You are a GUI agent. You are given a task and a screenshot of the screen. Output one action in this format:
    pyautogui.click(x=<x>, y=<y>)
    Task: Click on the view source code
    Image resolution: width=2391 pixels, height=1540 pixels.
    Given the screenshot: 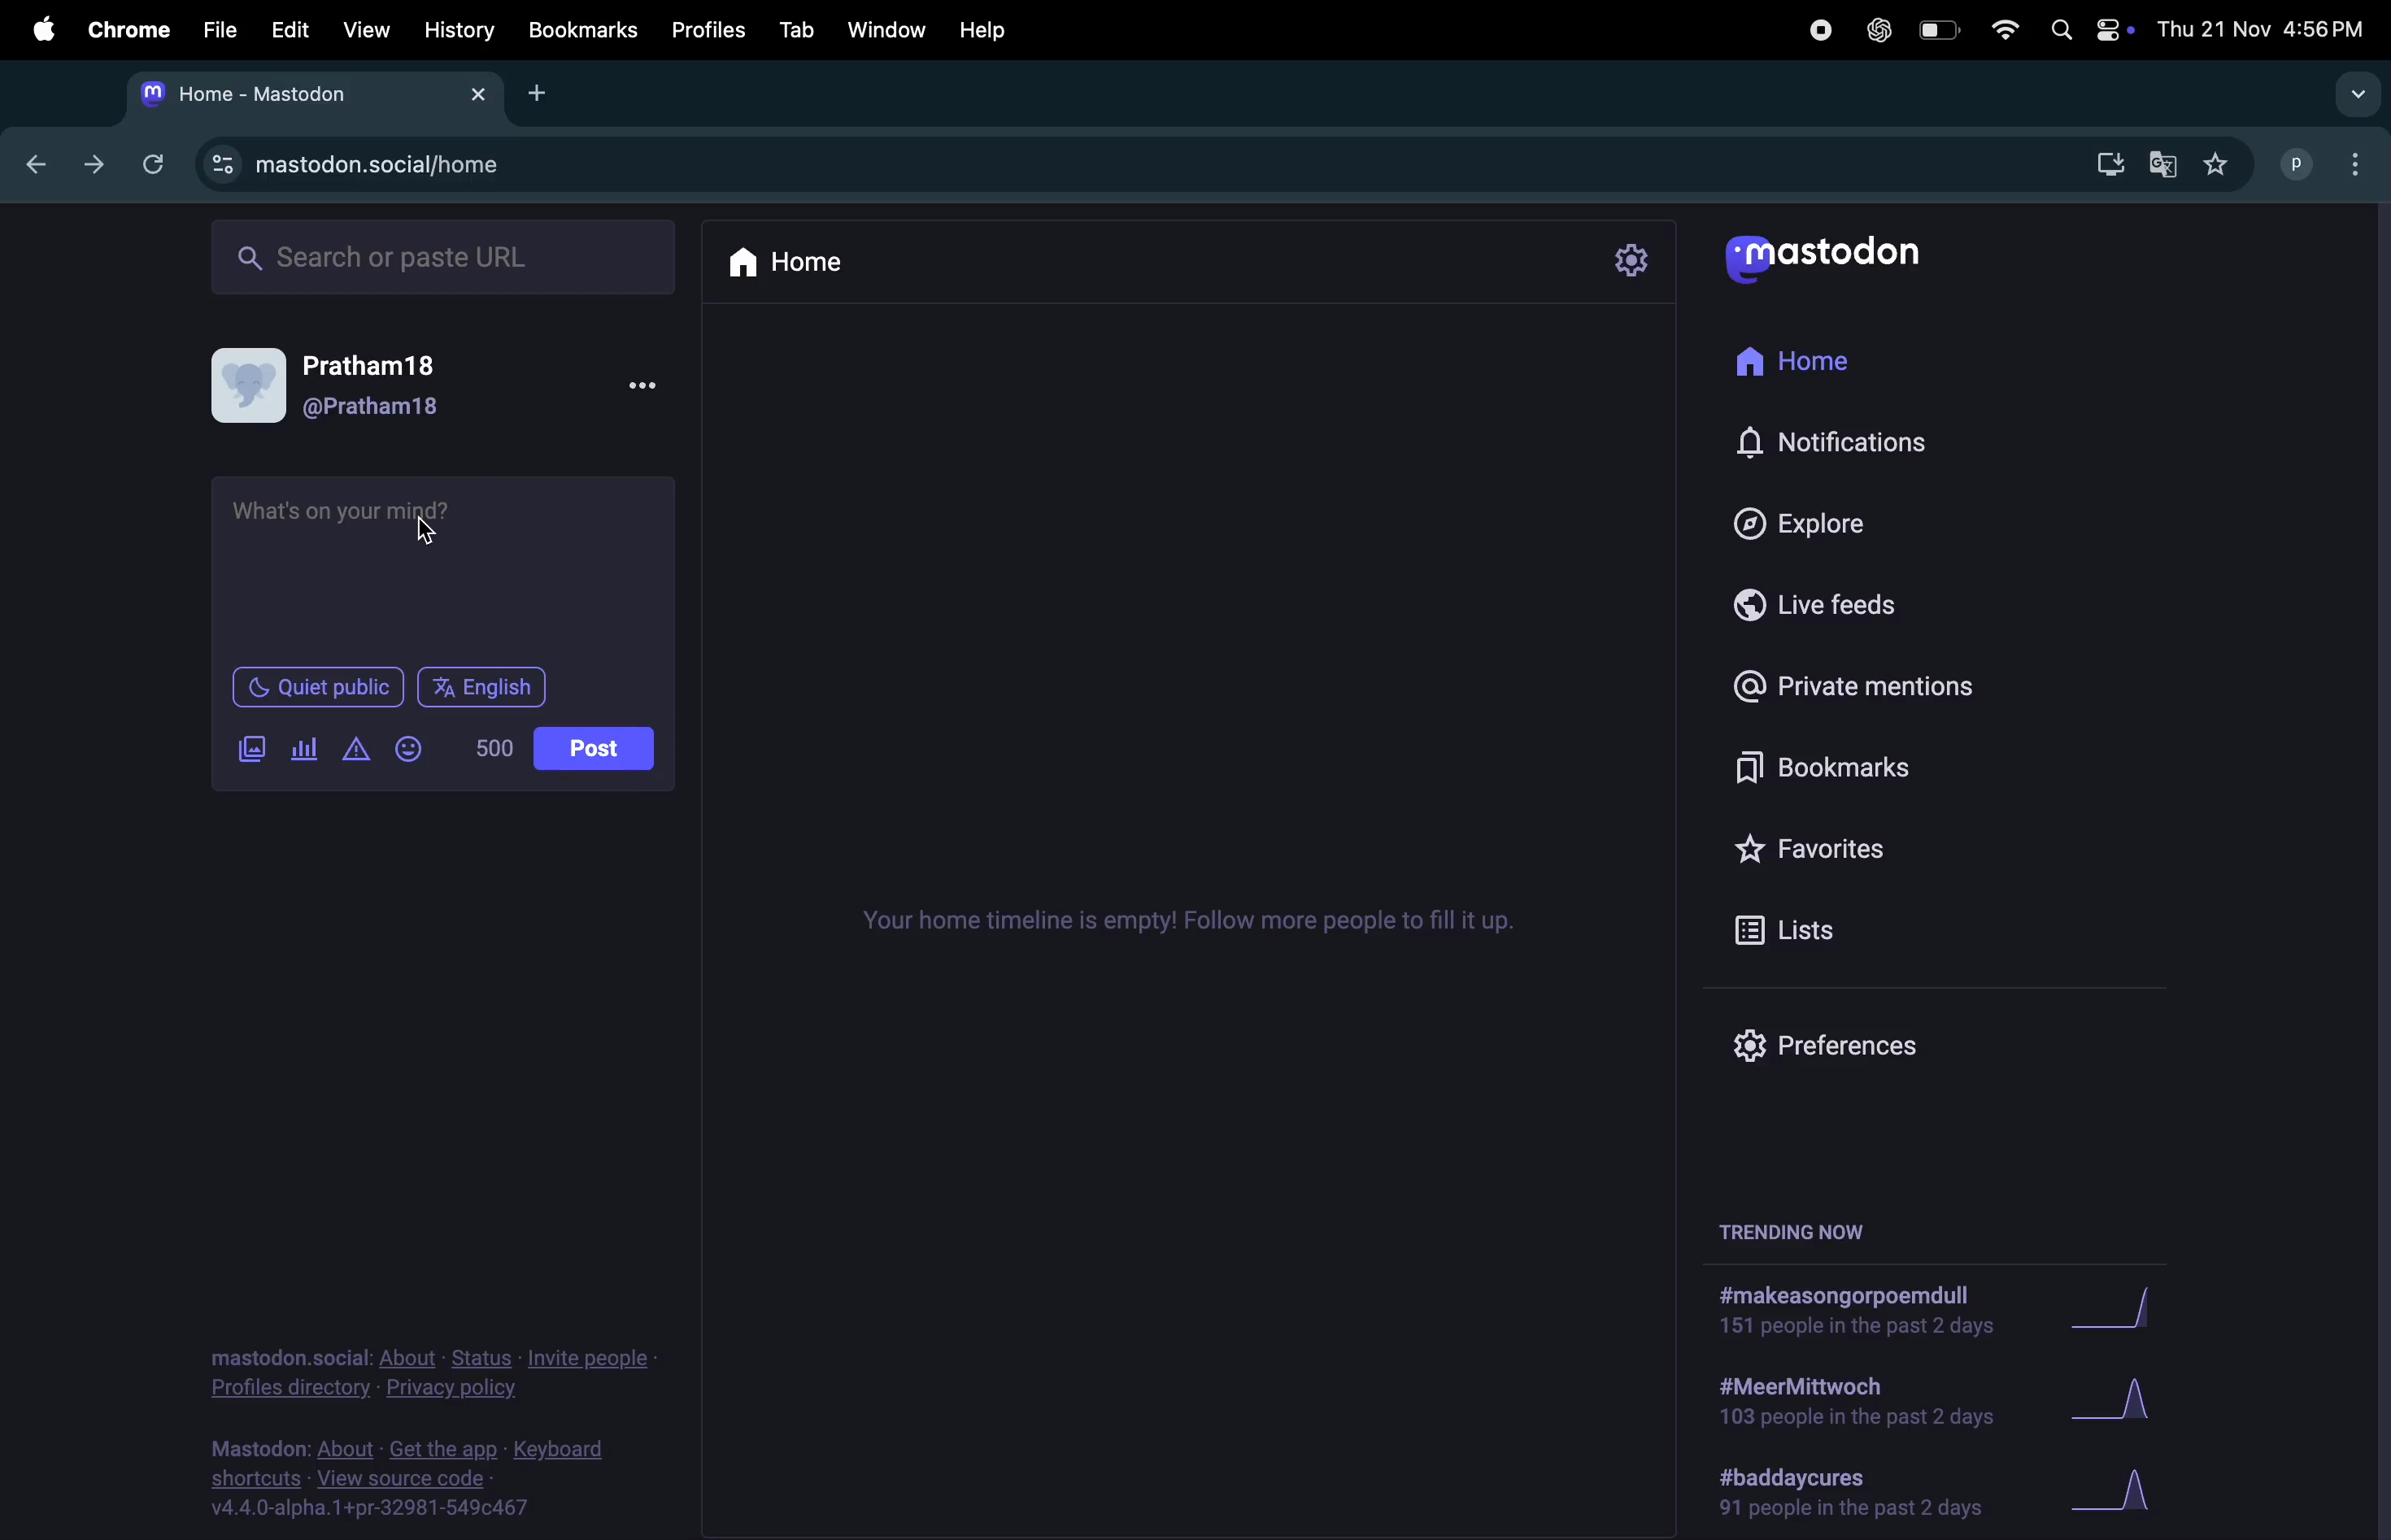 What is the action you would take?
    pyautogui.click(x=401, y=1482)
    